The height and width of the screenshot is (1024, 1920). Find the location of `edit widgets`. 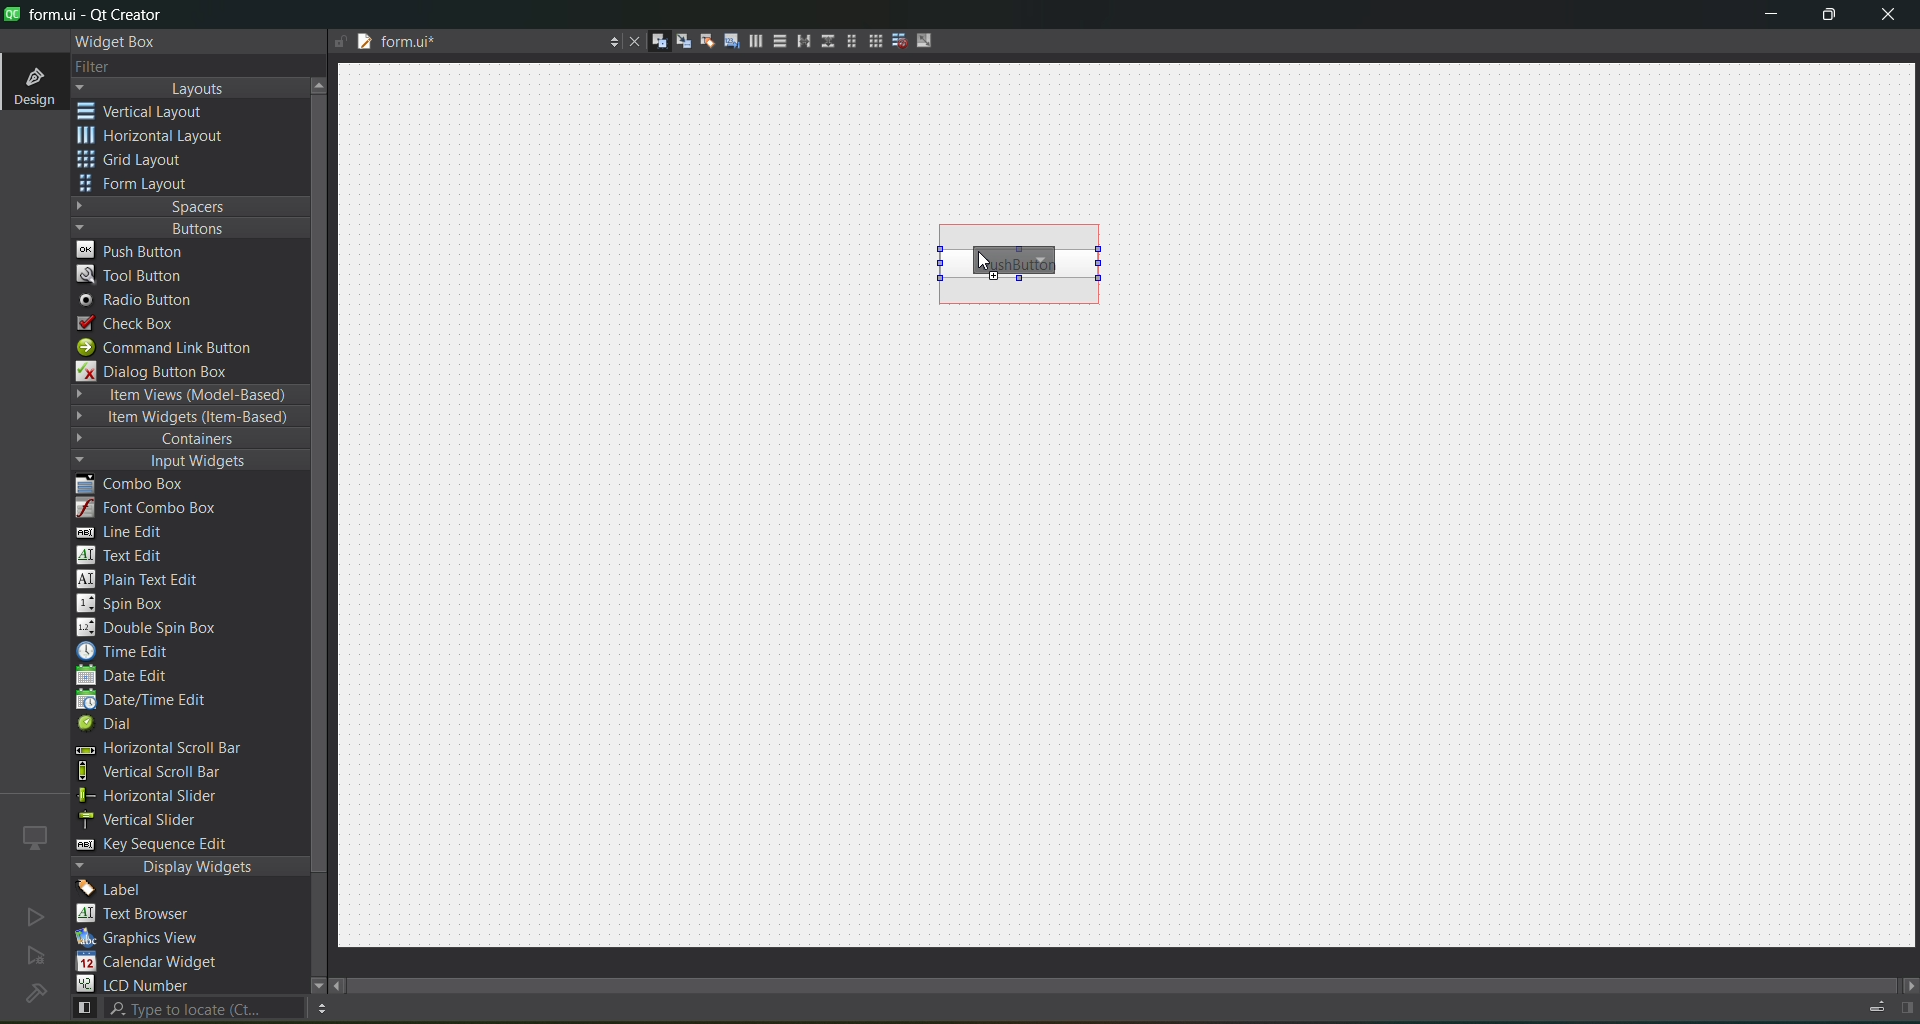

edit widgets is located at coordinates (651, 42).